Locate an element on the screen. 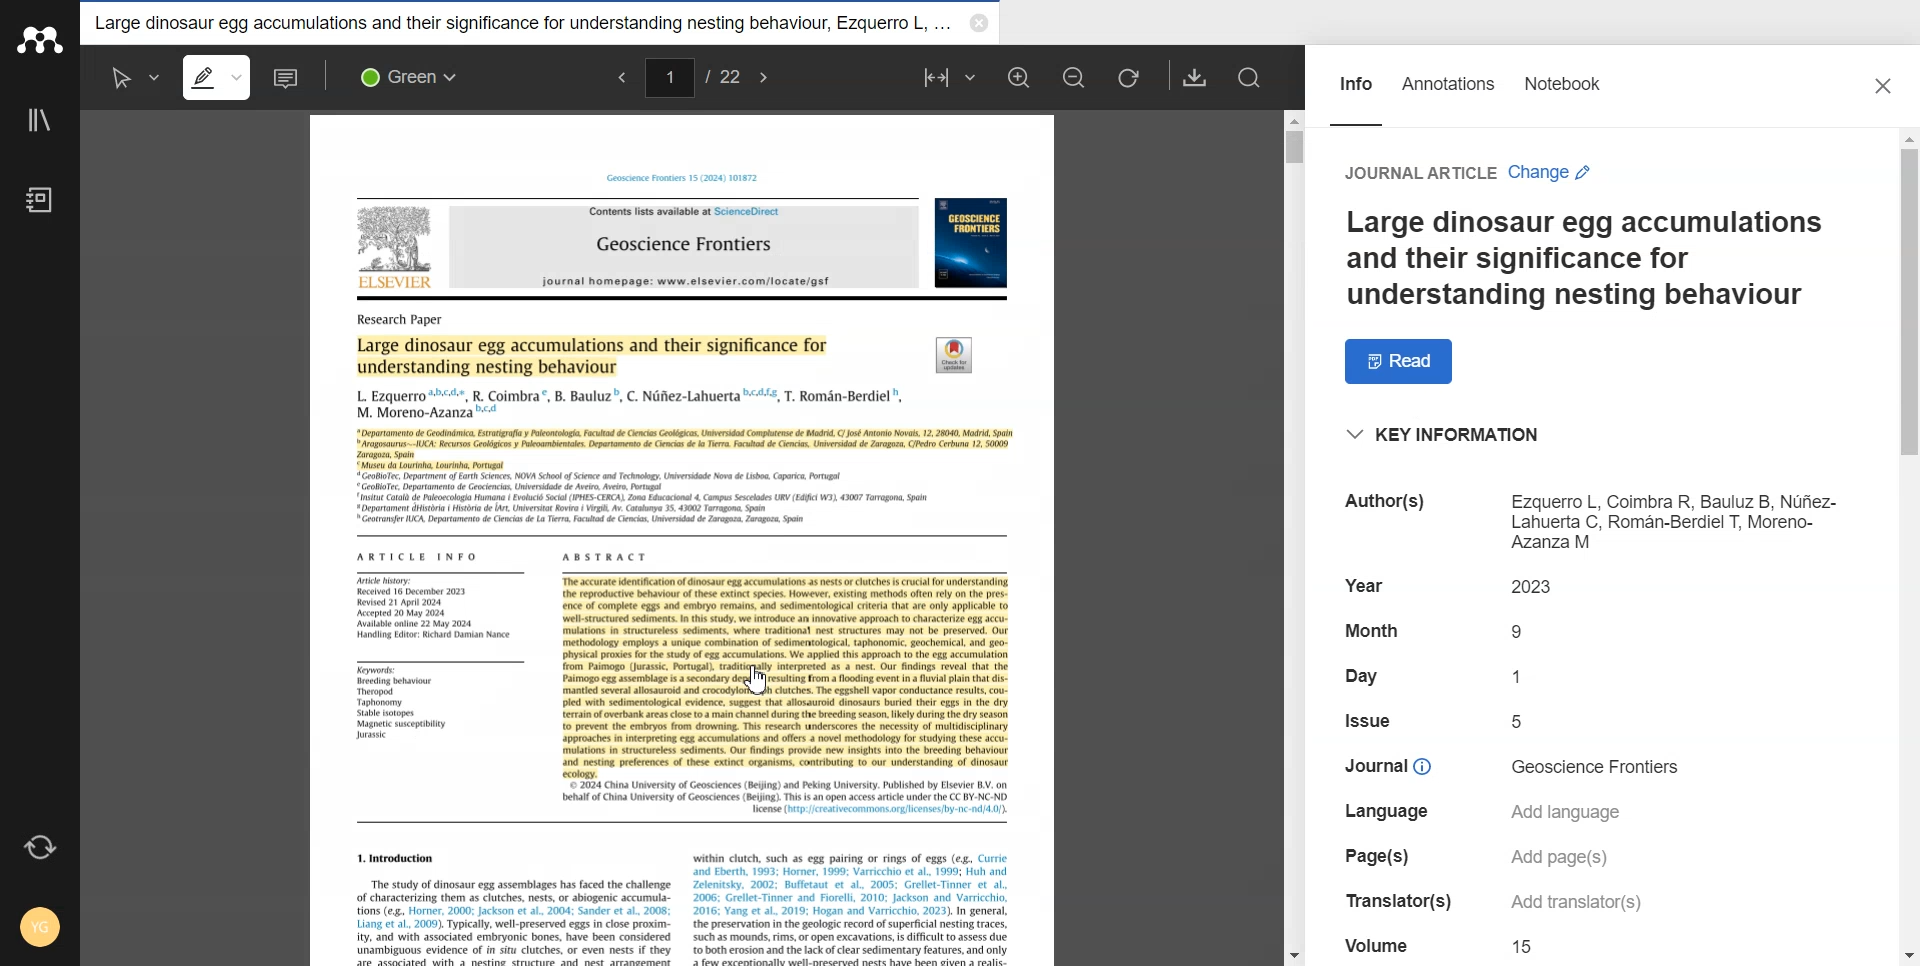 The width and height of the screenshot is (1920, 966). Colors is located at coordinates (415, 77).